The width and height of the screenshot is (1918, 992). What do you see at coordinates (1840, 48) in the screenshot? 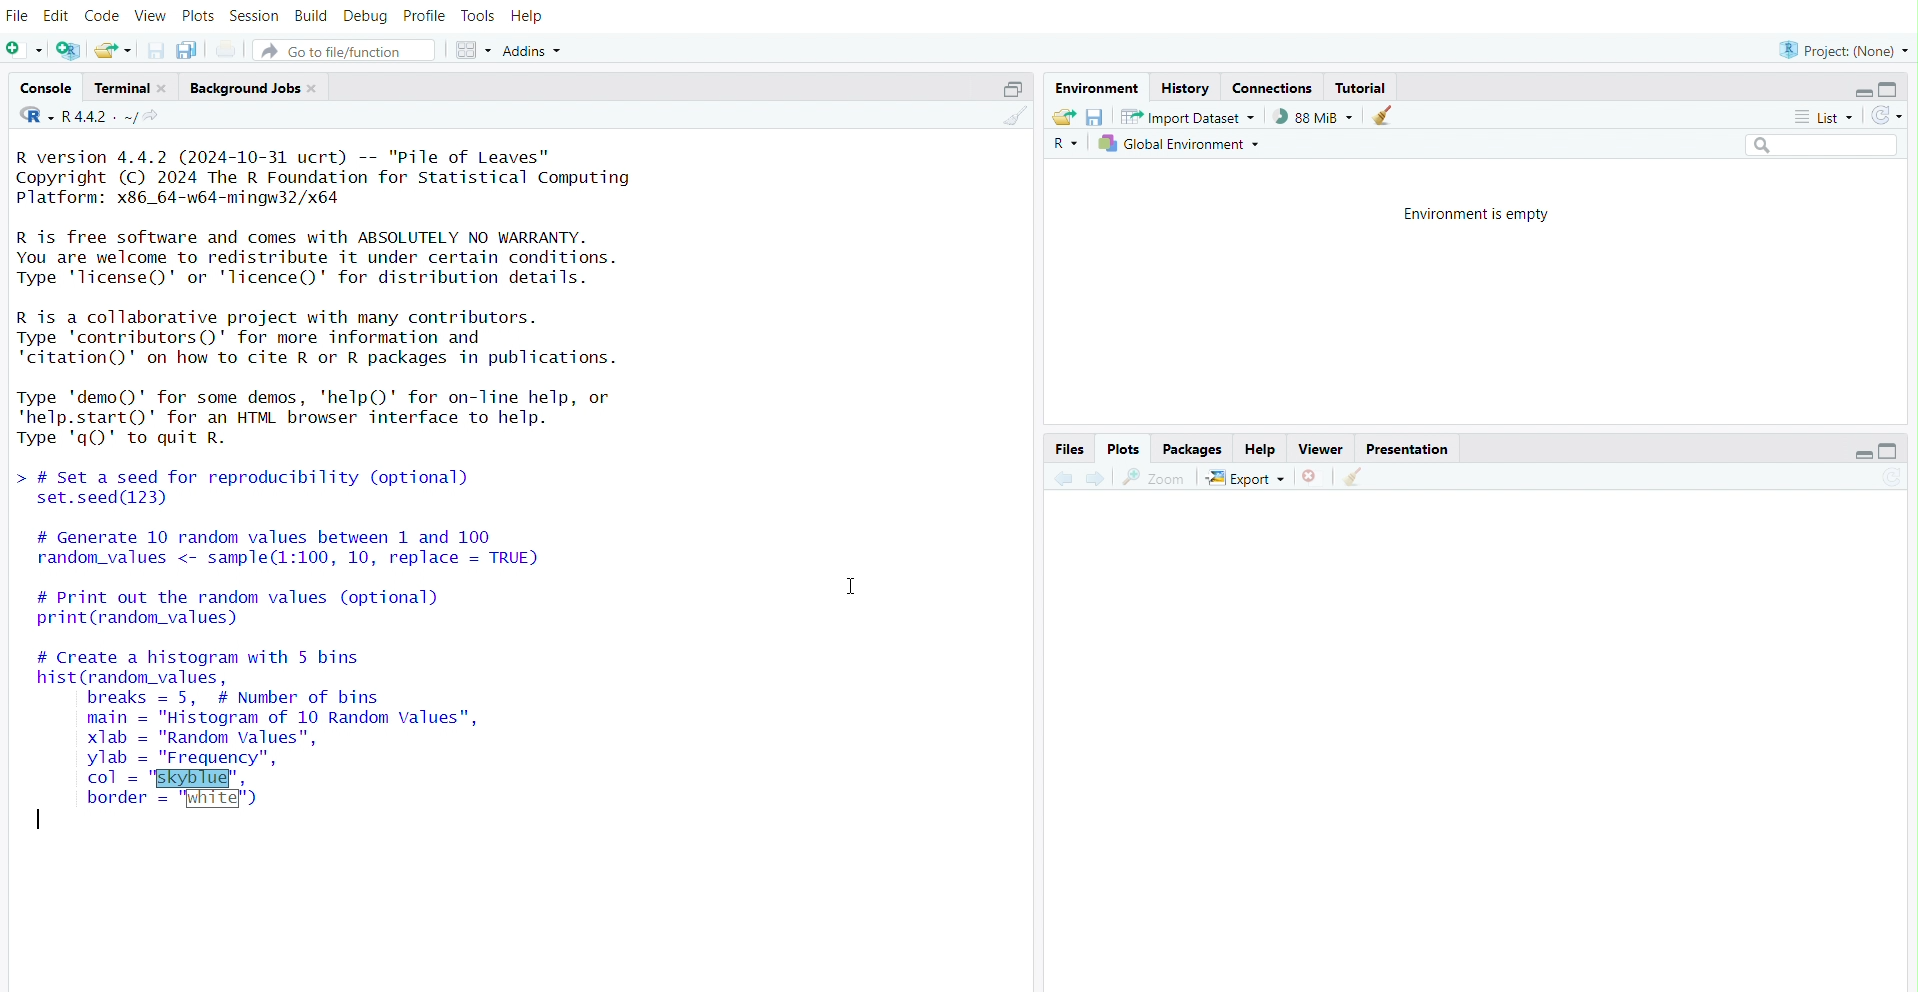
I see `project: (None)` at bounding box center [1840, 48].